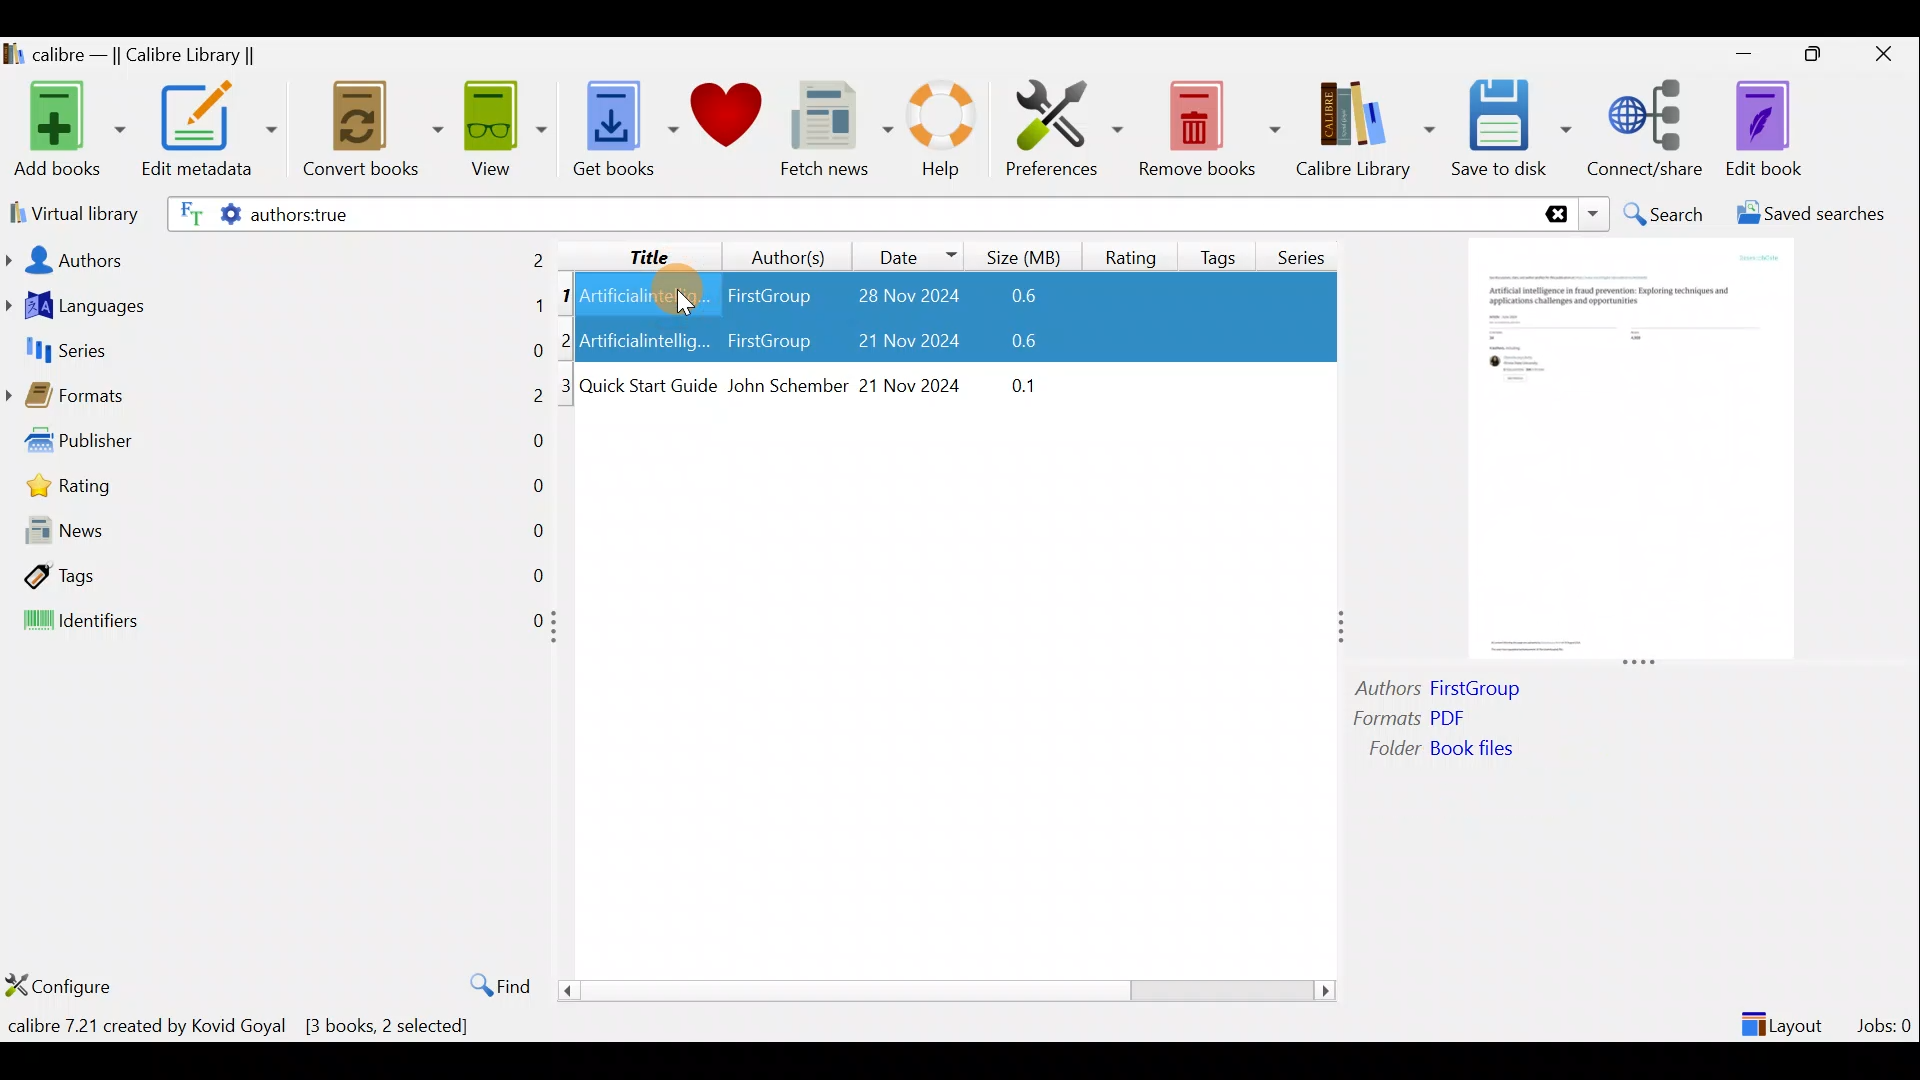  Describe the element at coordinates (208, 133) in the screenshot. I see `Edit metadata` at that location.